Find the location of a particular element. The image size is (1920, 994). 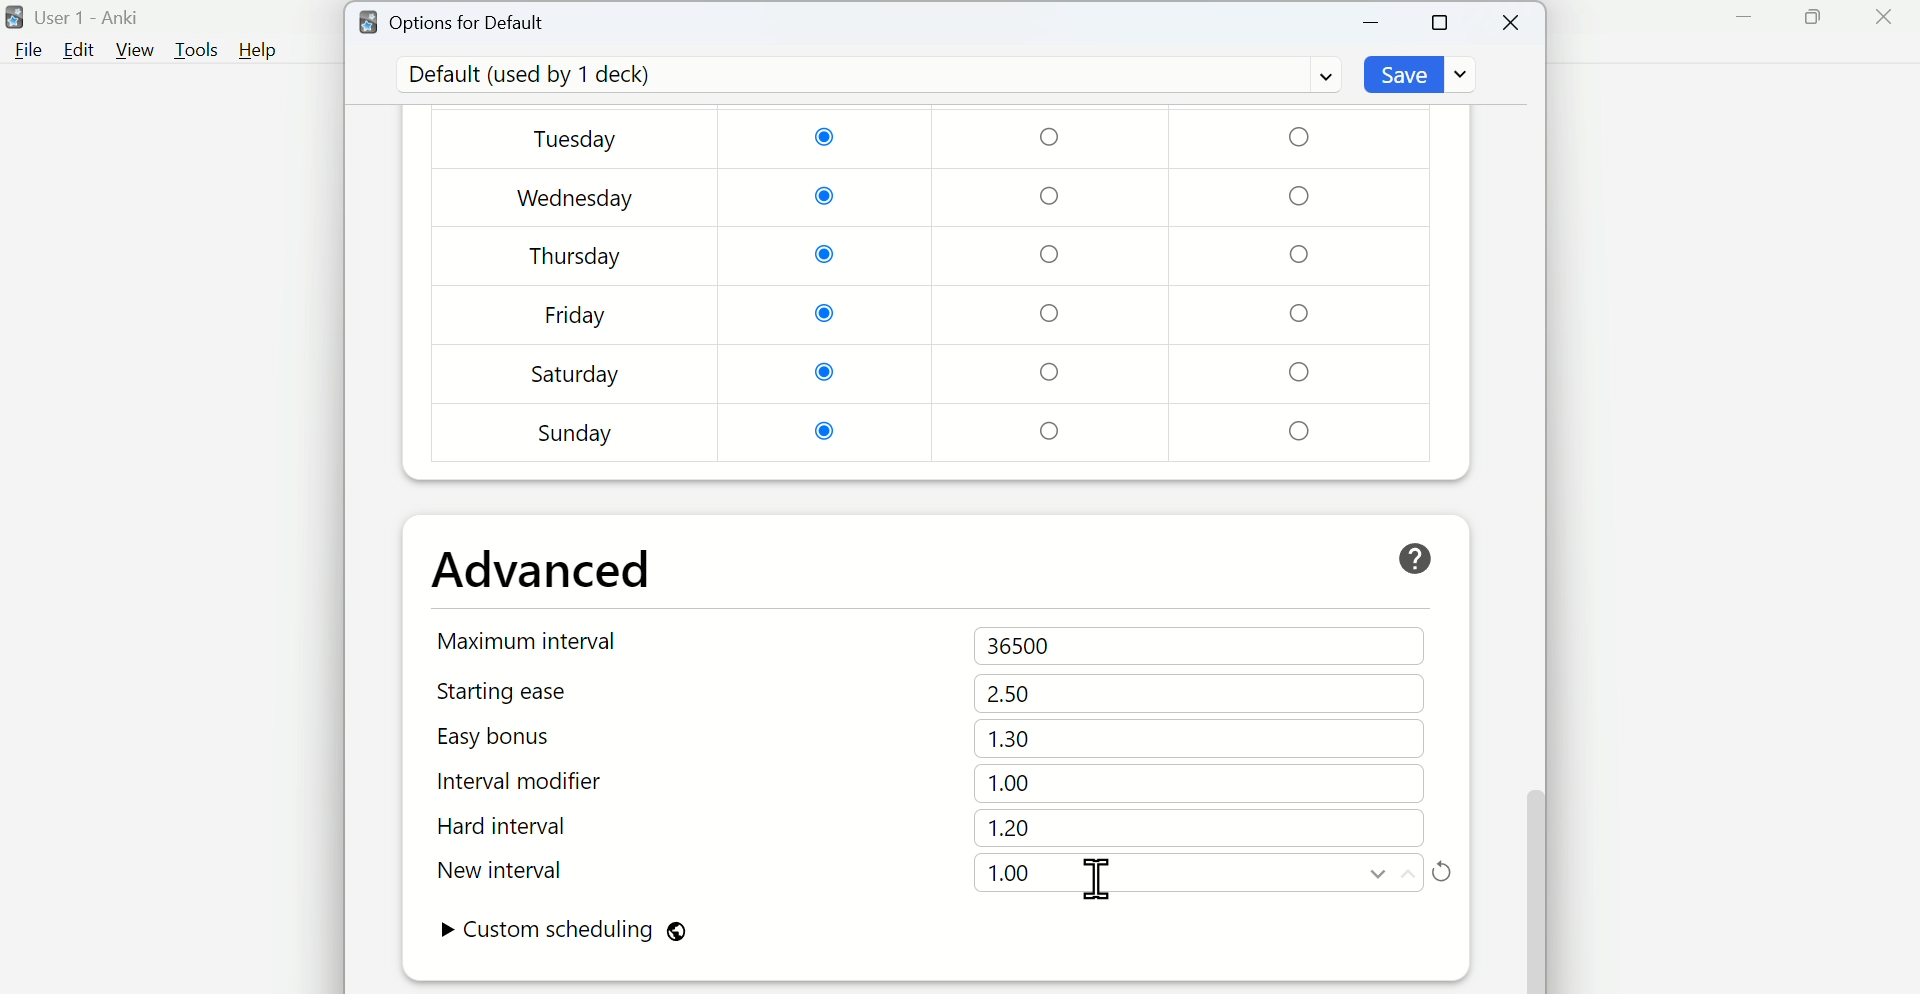

Refresh is located at coordinates (1442, 870).